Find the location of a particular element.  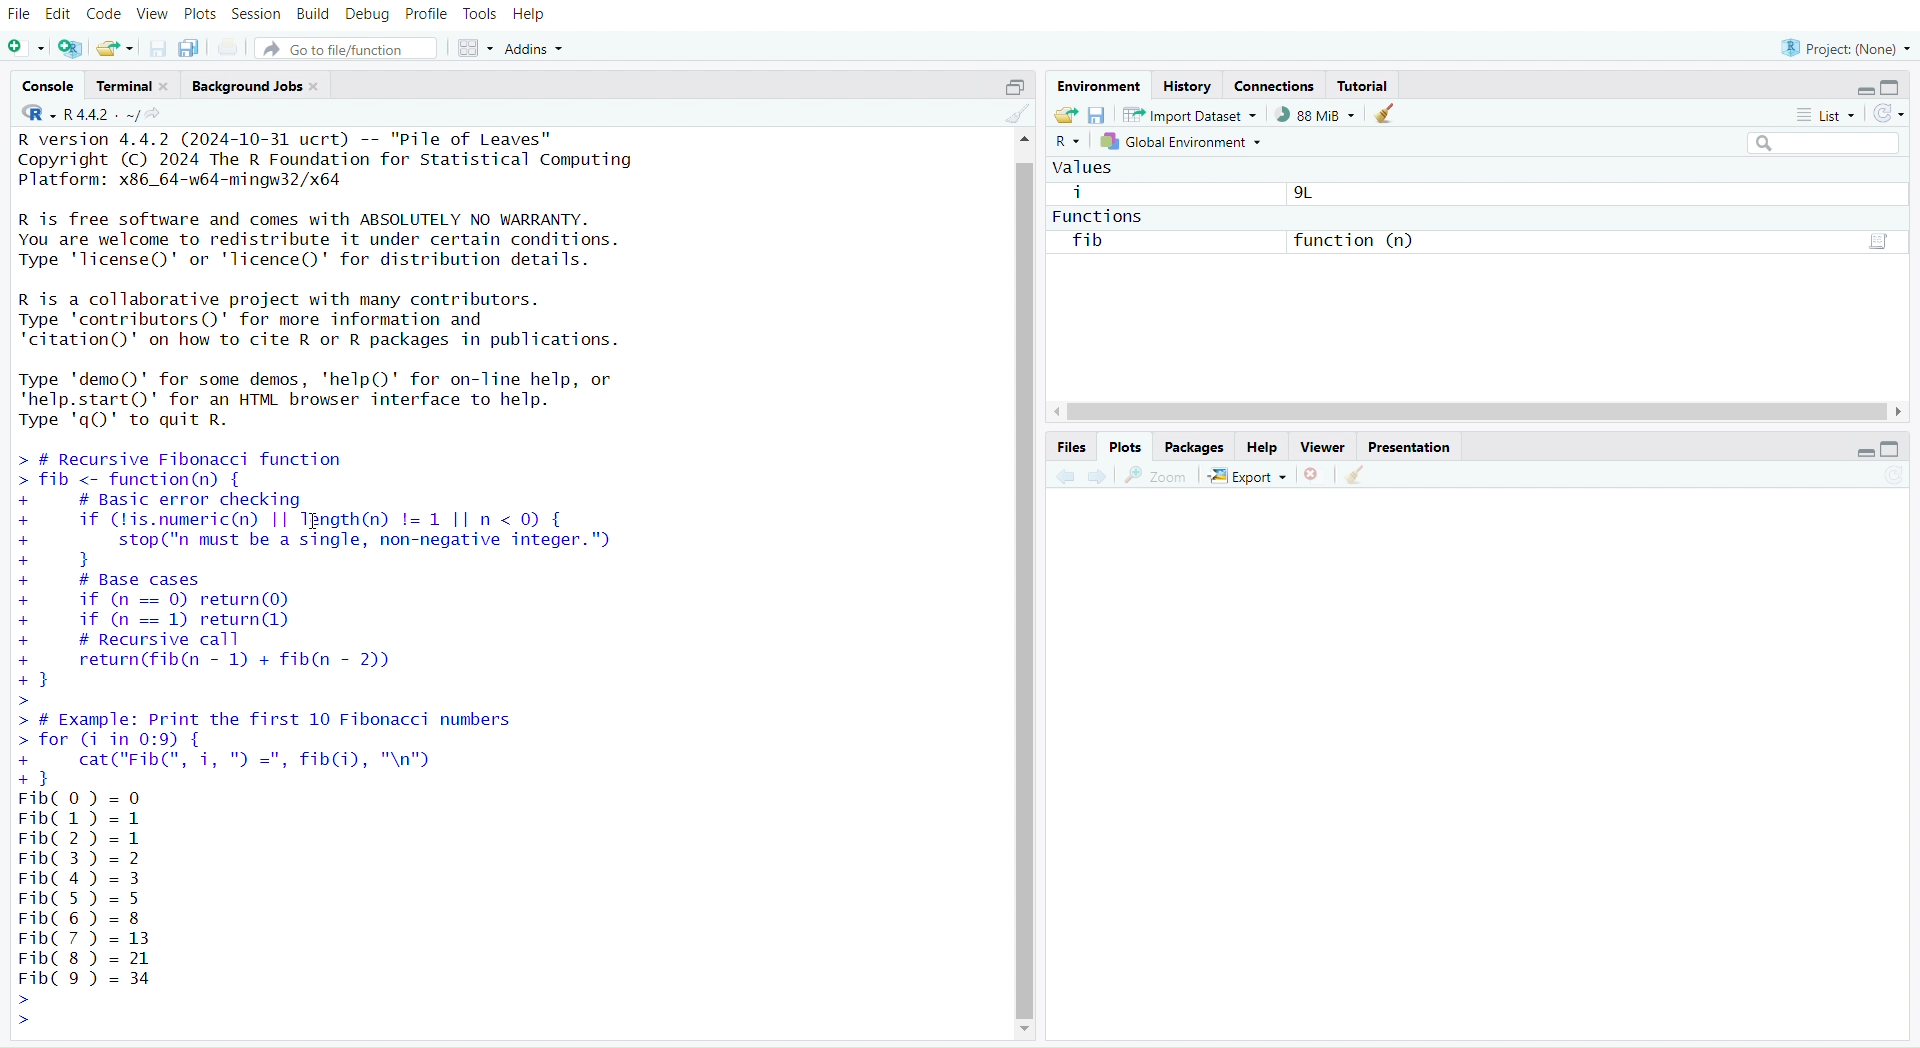

project(None) is located at coordinates (1843, 49).